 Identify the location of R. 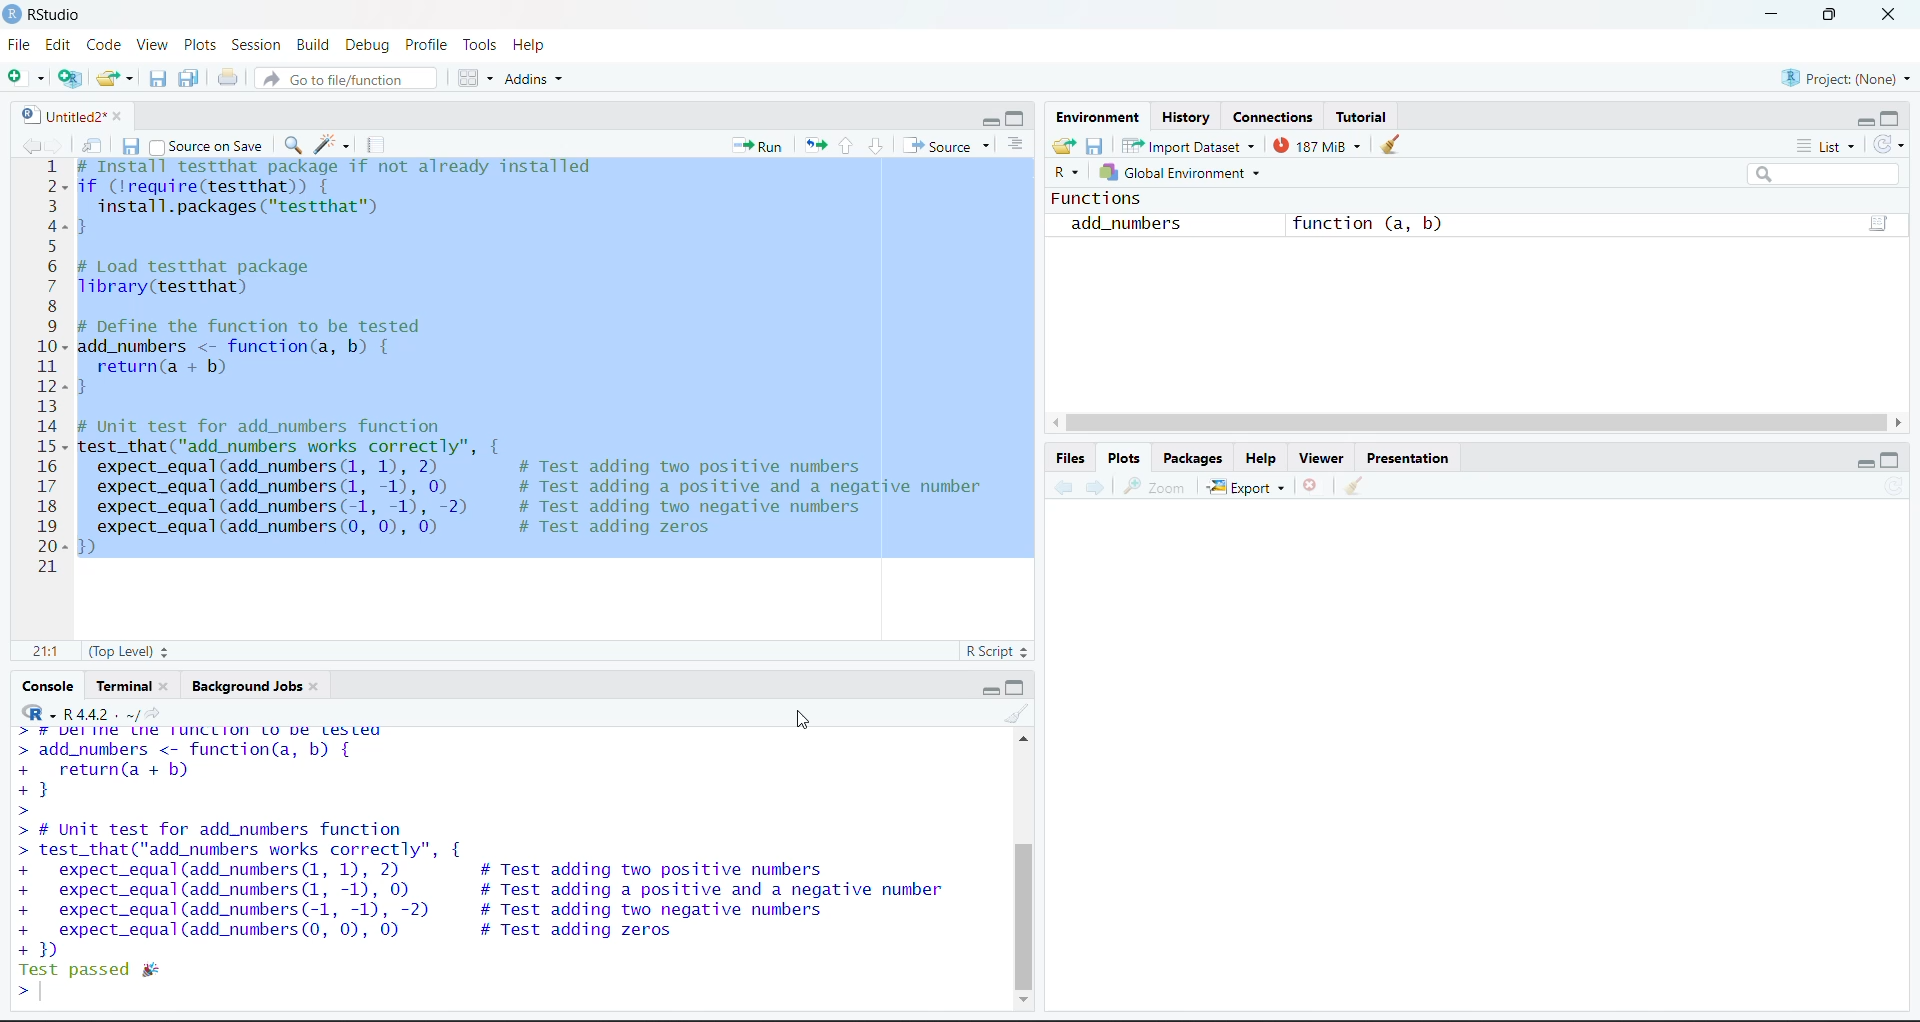
(1068, 174).